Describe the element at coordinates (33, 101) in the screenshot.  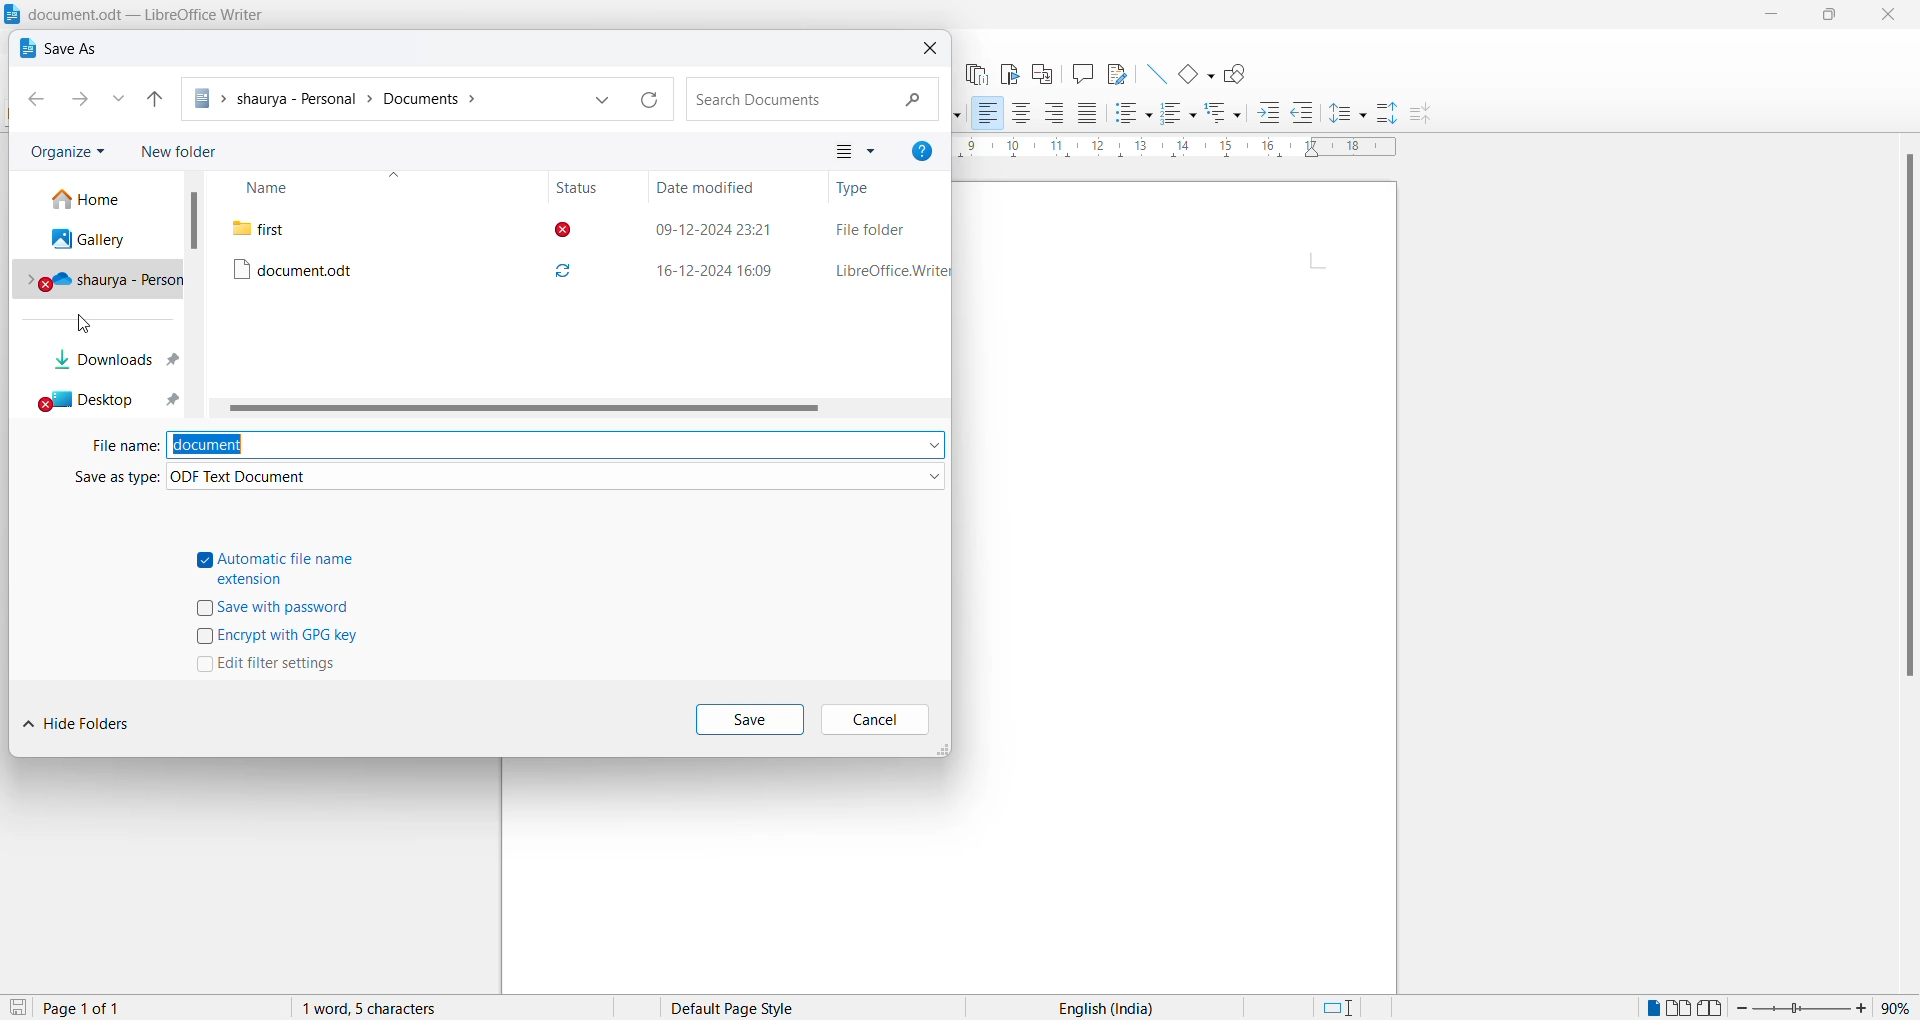
I see `Go back` at that location.